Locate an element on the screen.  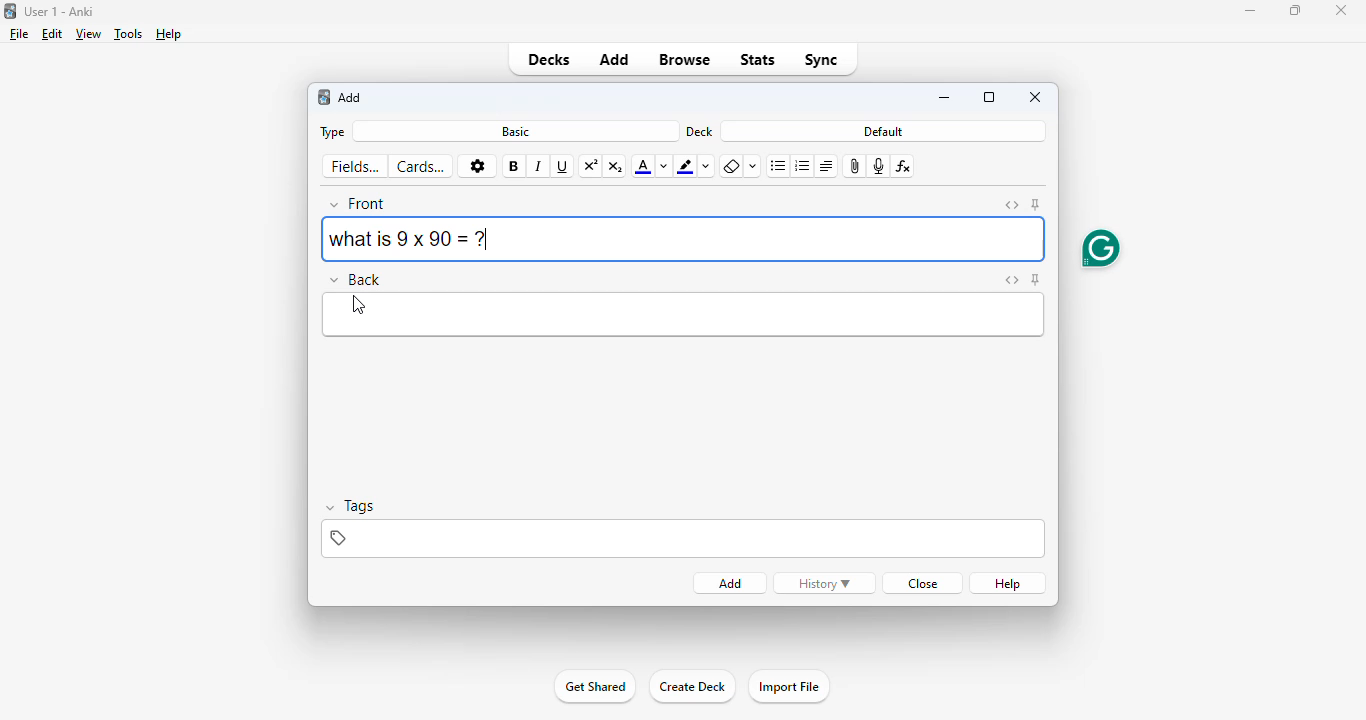
edit is located at coordinates (52, 34).